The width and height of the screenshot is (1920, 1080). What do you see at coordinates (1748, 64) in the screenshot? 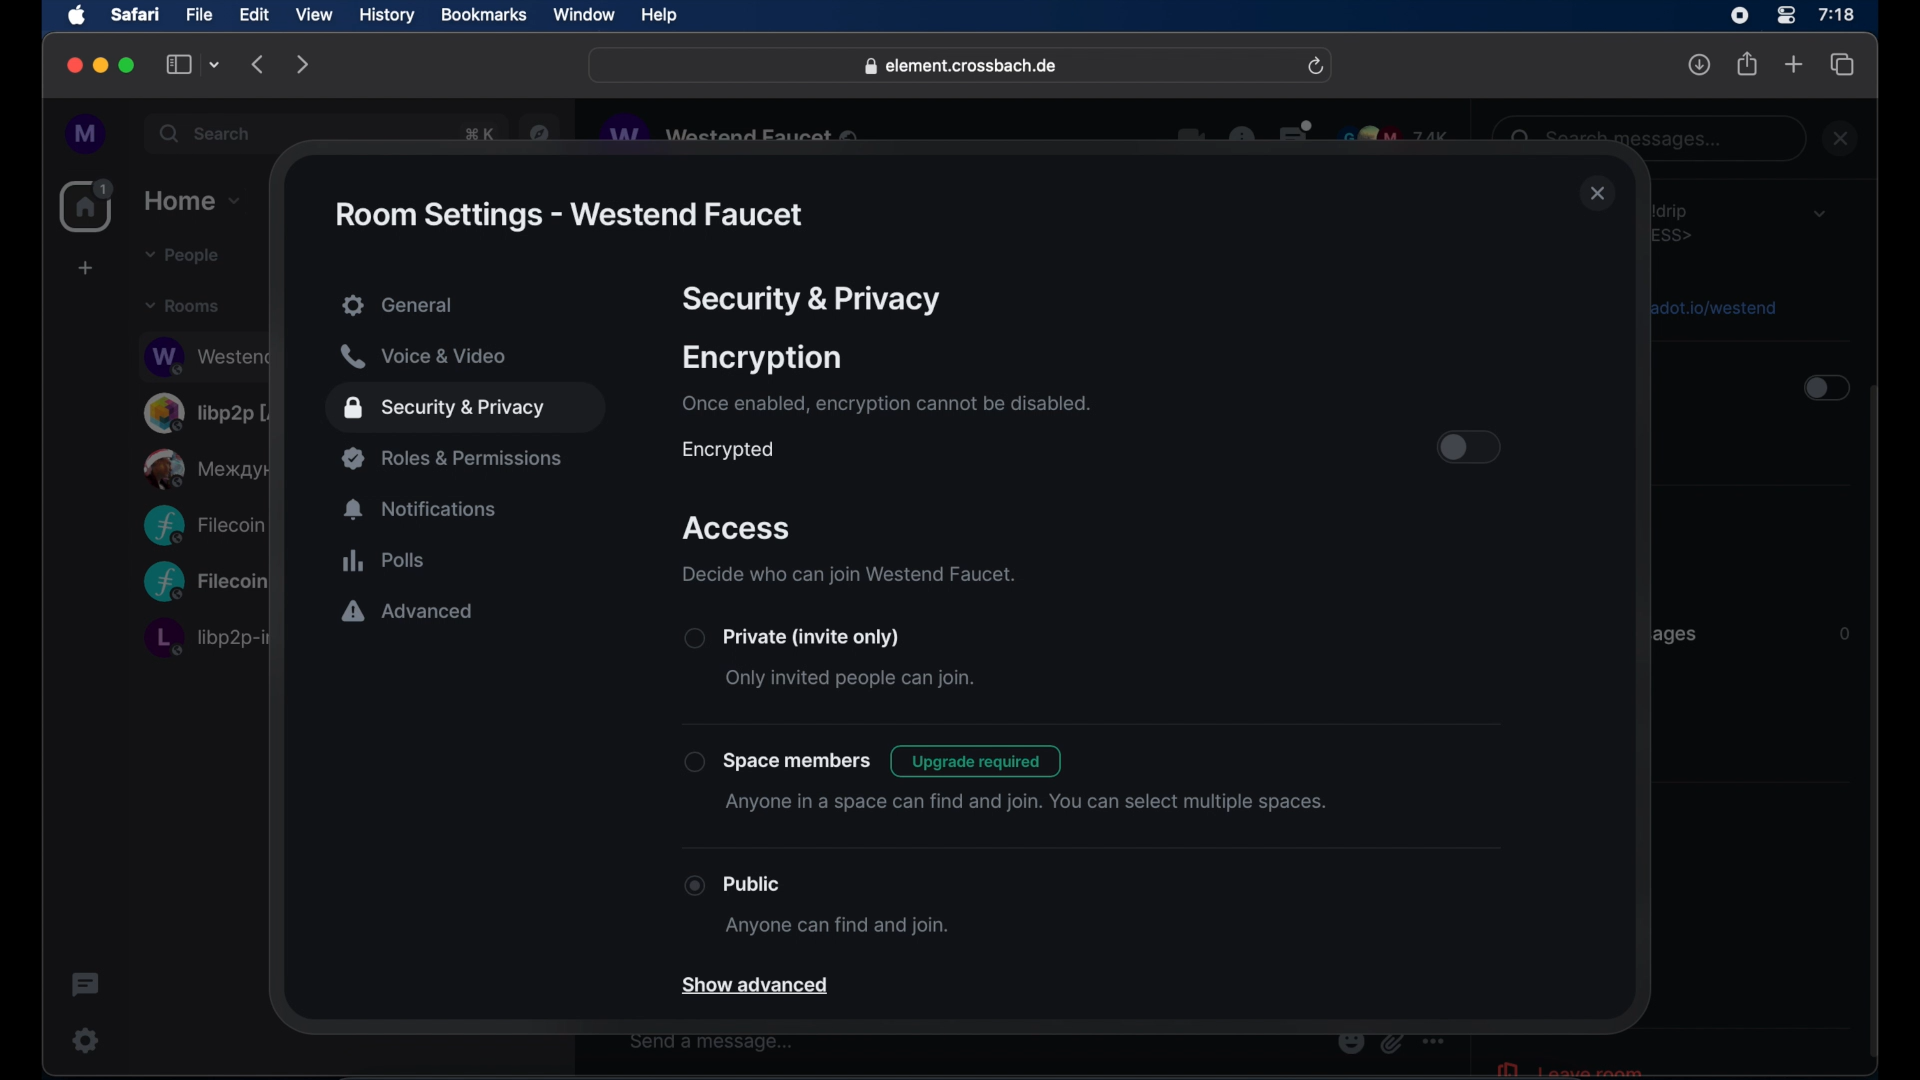
I see `share` at bounding box center [1748, 64].